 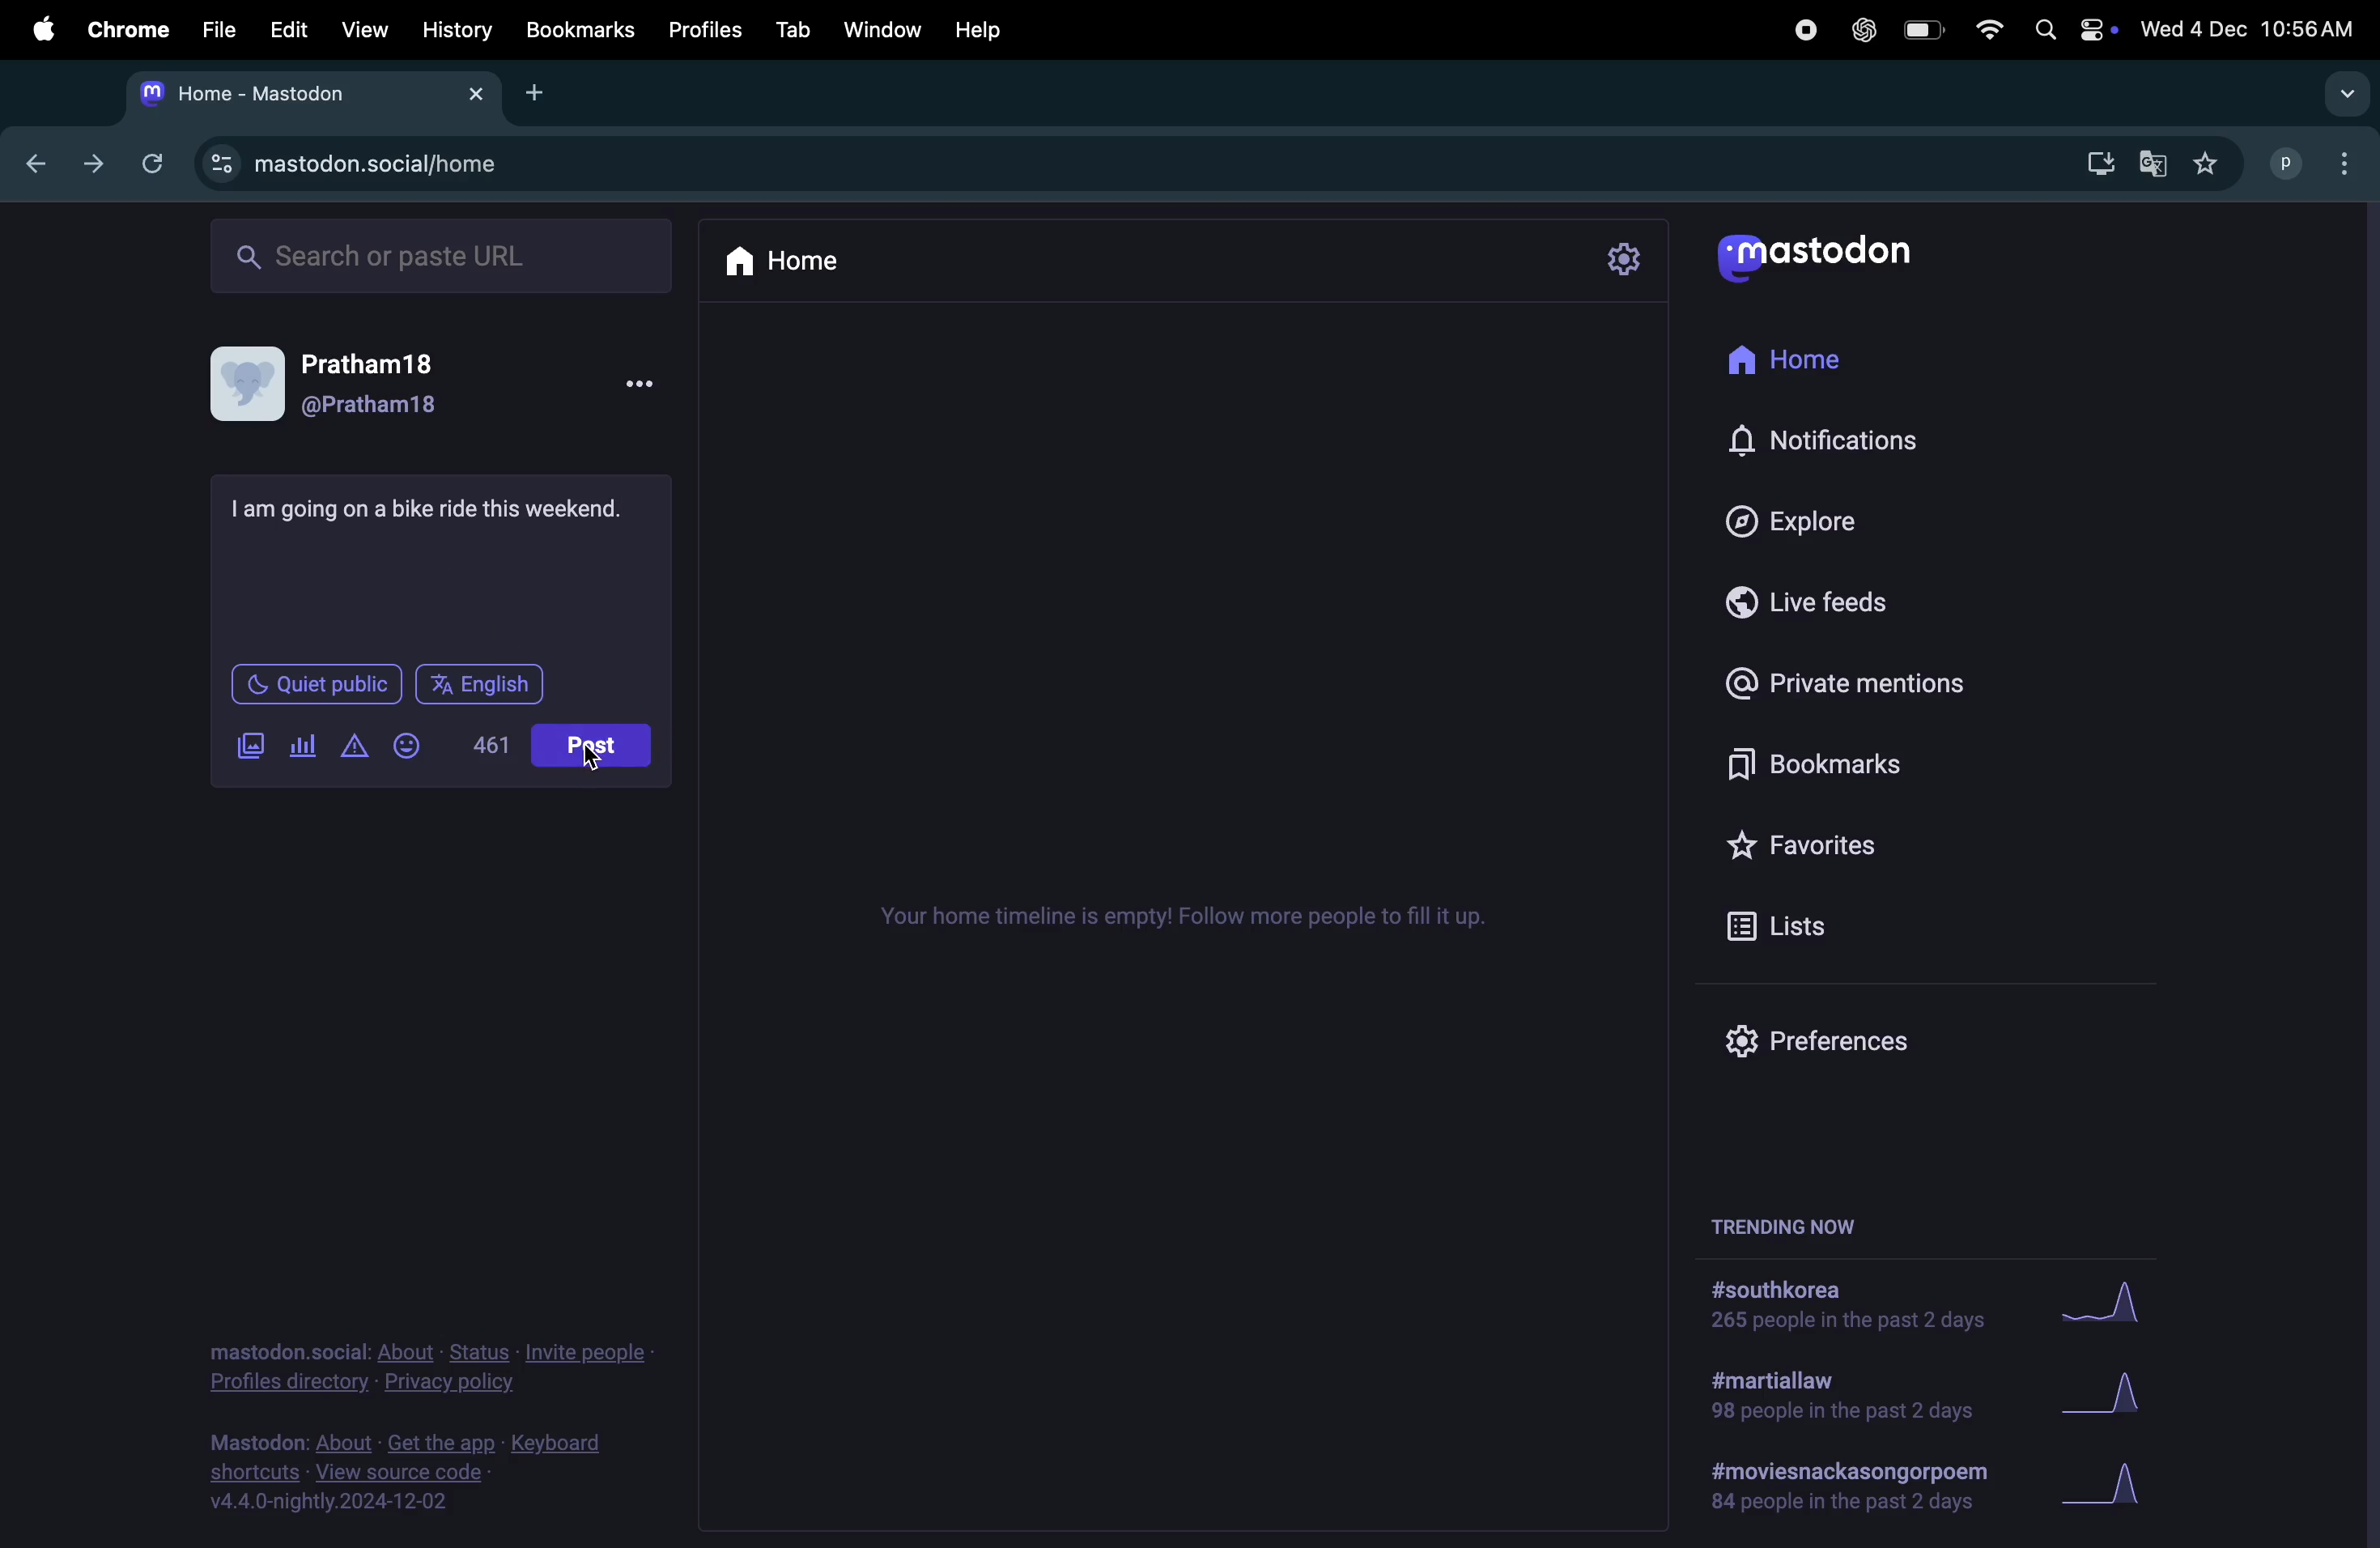 What do you see at coordinates (1982, 28) in the screenshot?
I see `wifi` at bounding box center [1982, 28].